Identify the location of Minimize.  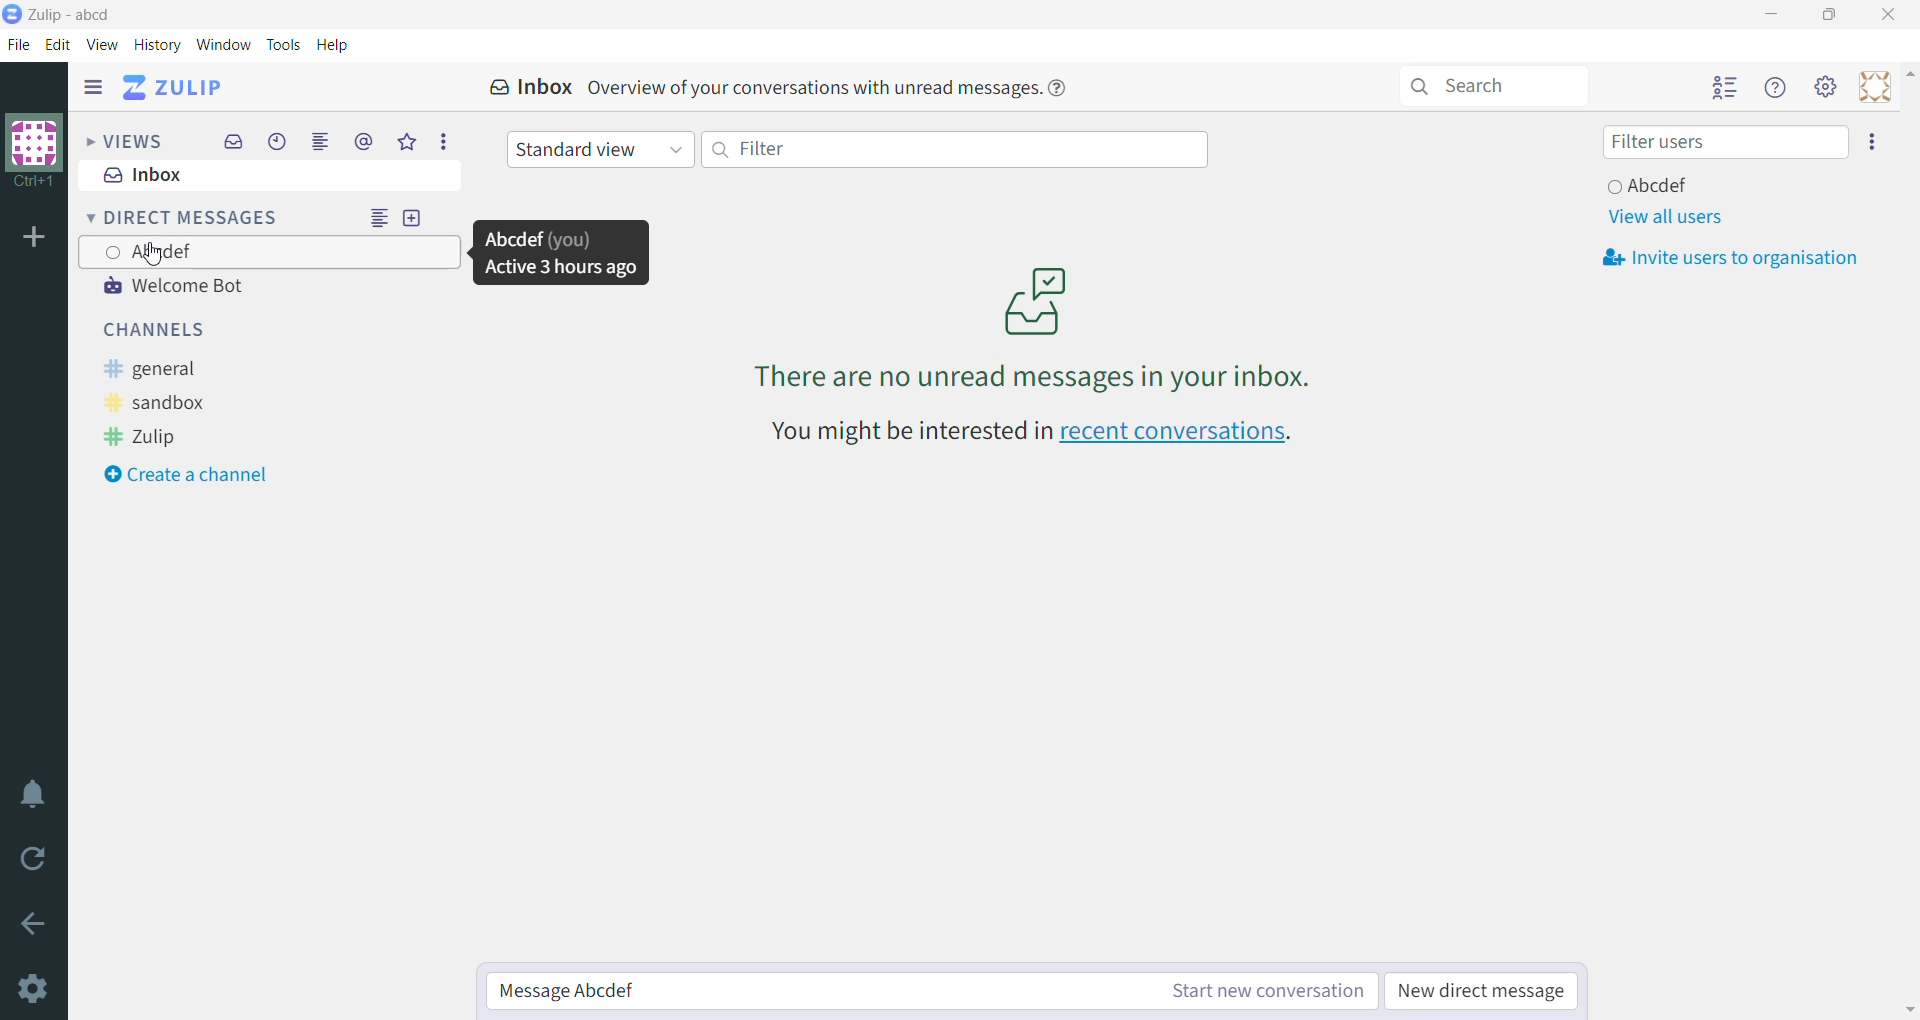
(1773, 14).